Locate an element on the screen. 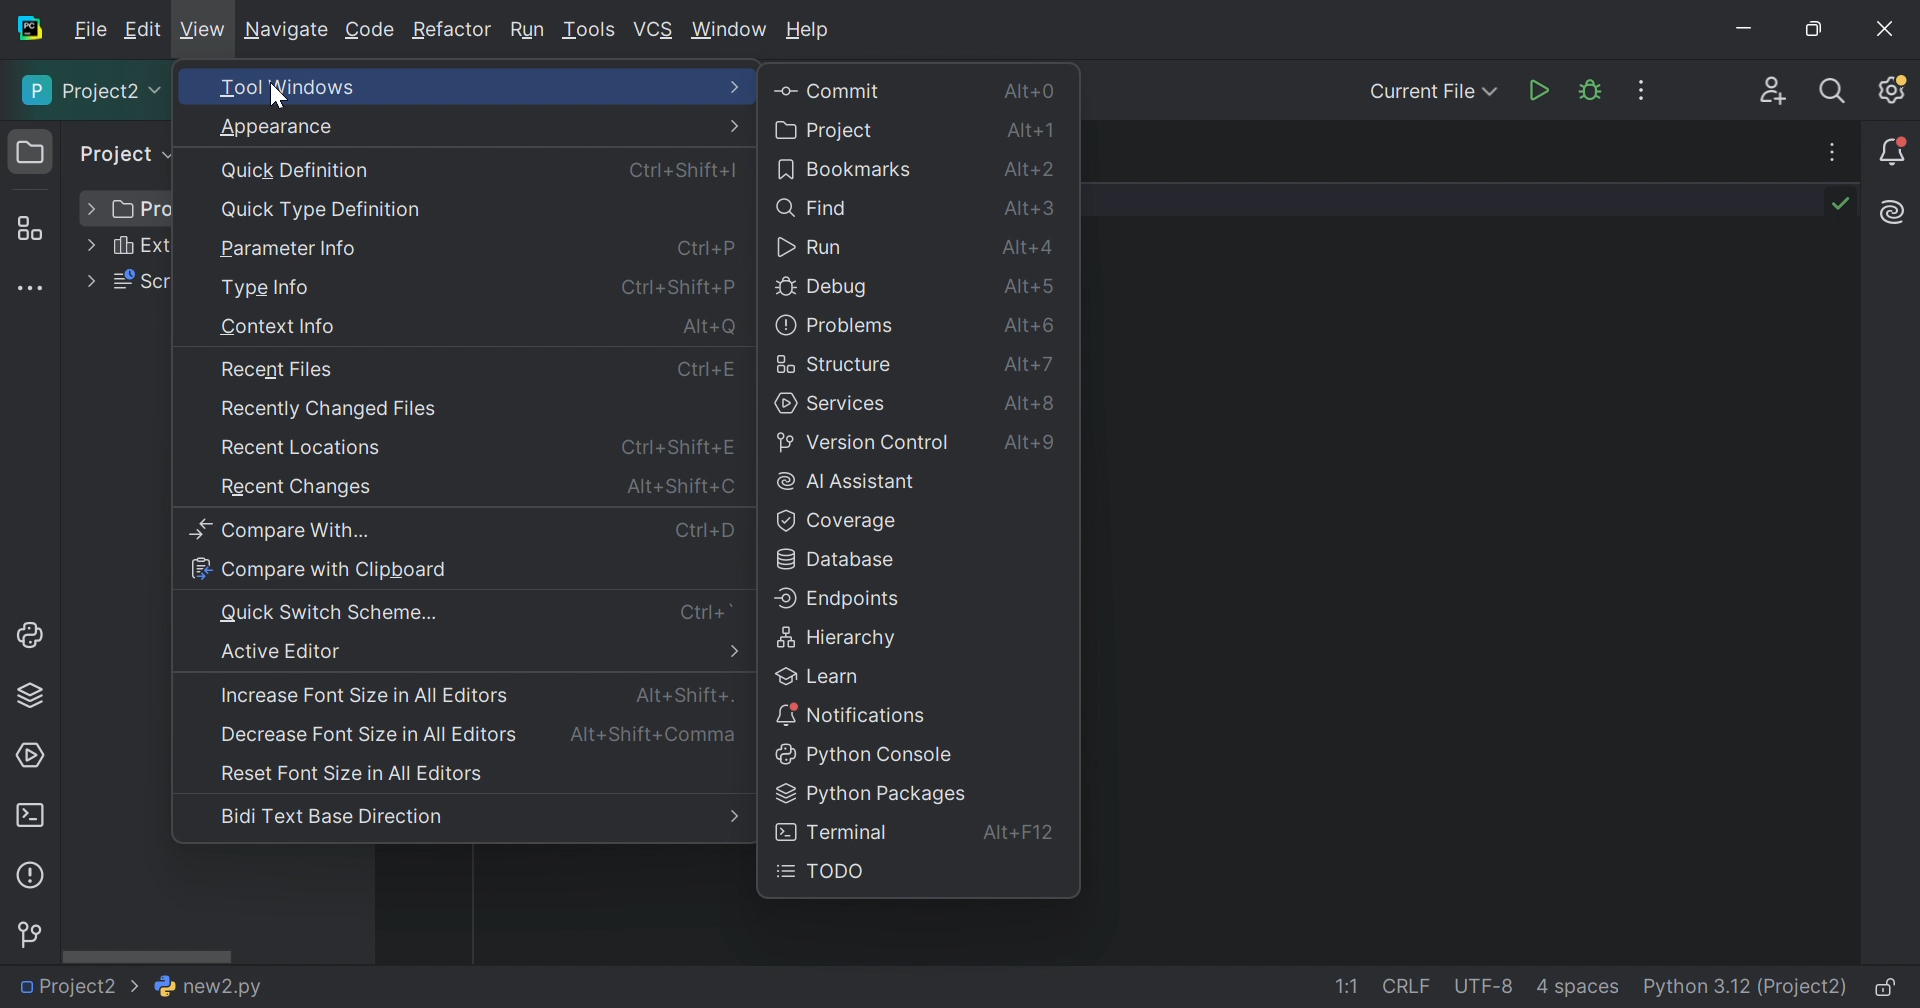 This screenshot has width=1920, height=1008. Alt+8 is located at coordinates (1035, 403).